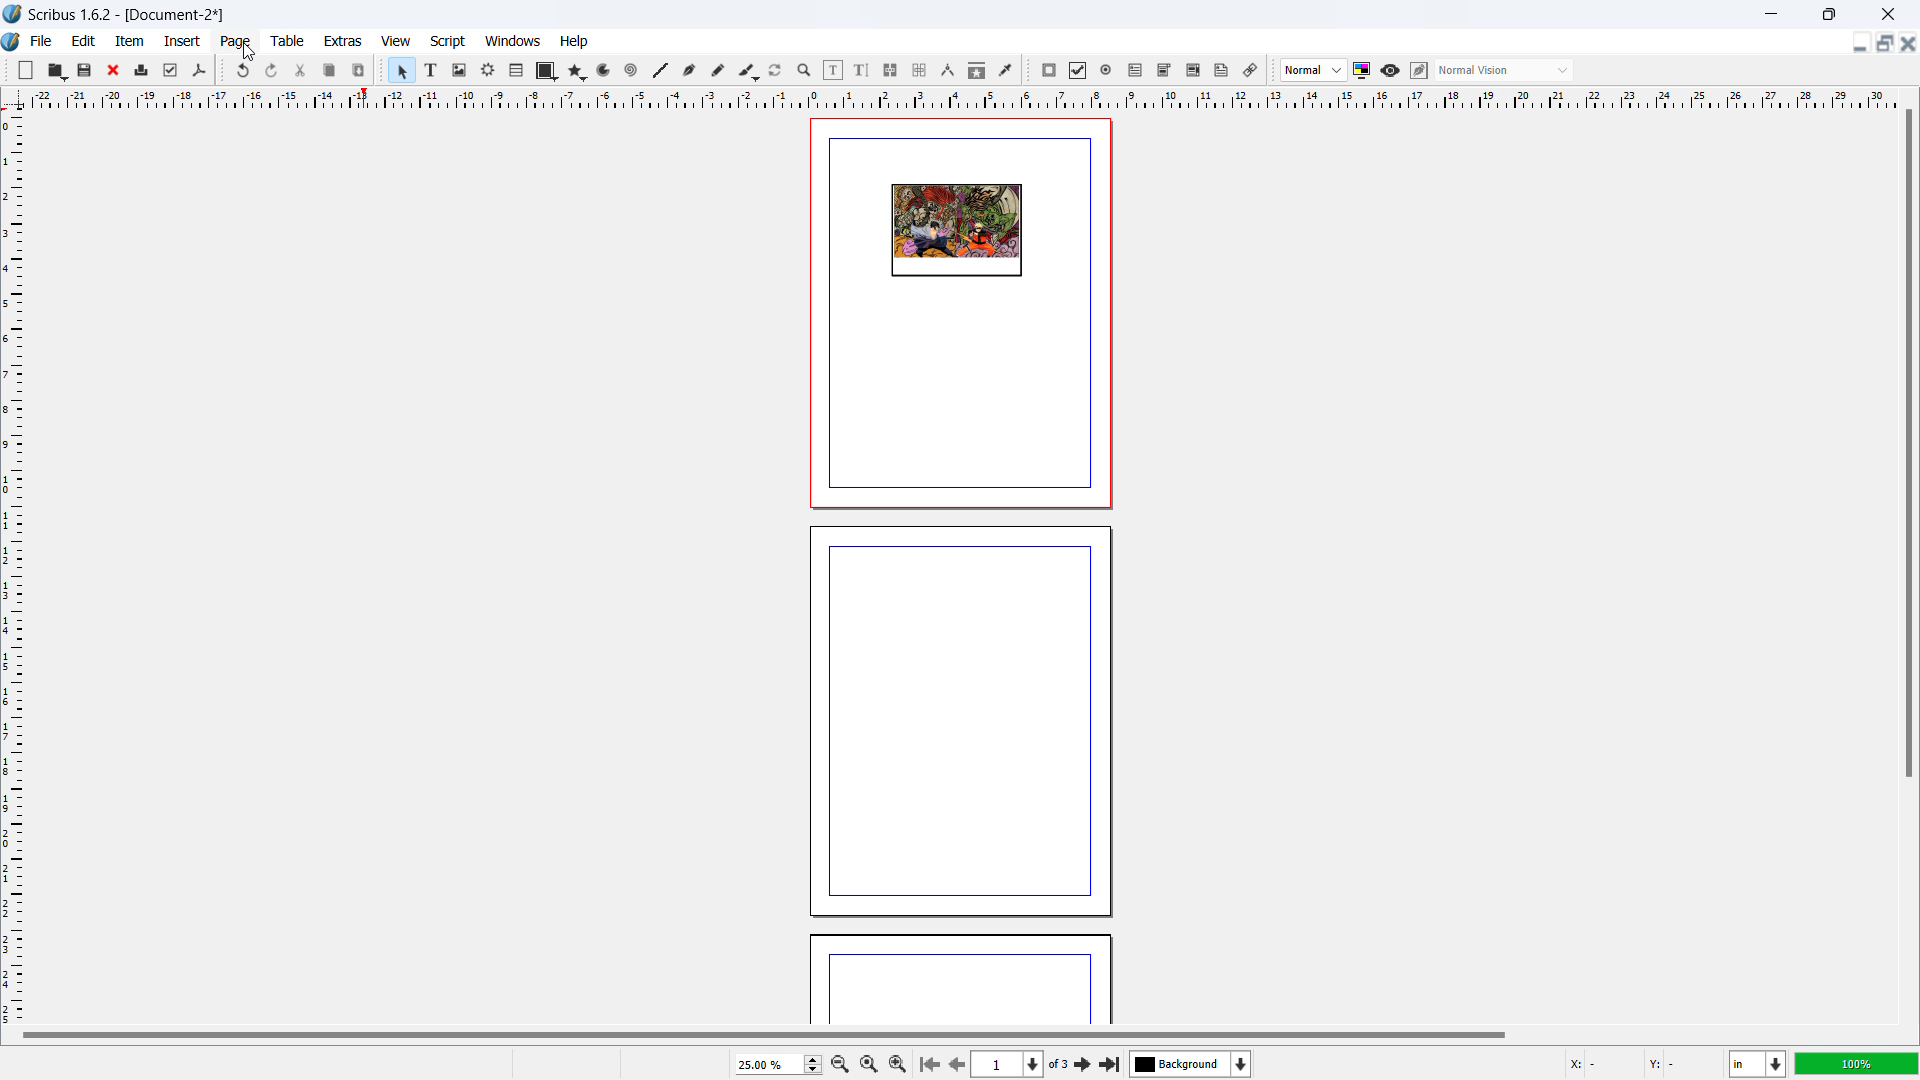 Image resolution: width=1920 pixels, height=1080 pixels. What do you see at coordinates (575, 42) in the screenshot?
I see `help` at bounding box center [575, 42].